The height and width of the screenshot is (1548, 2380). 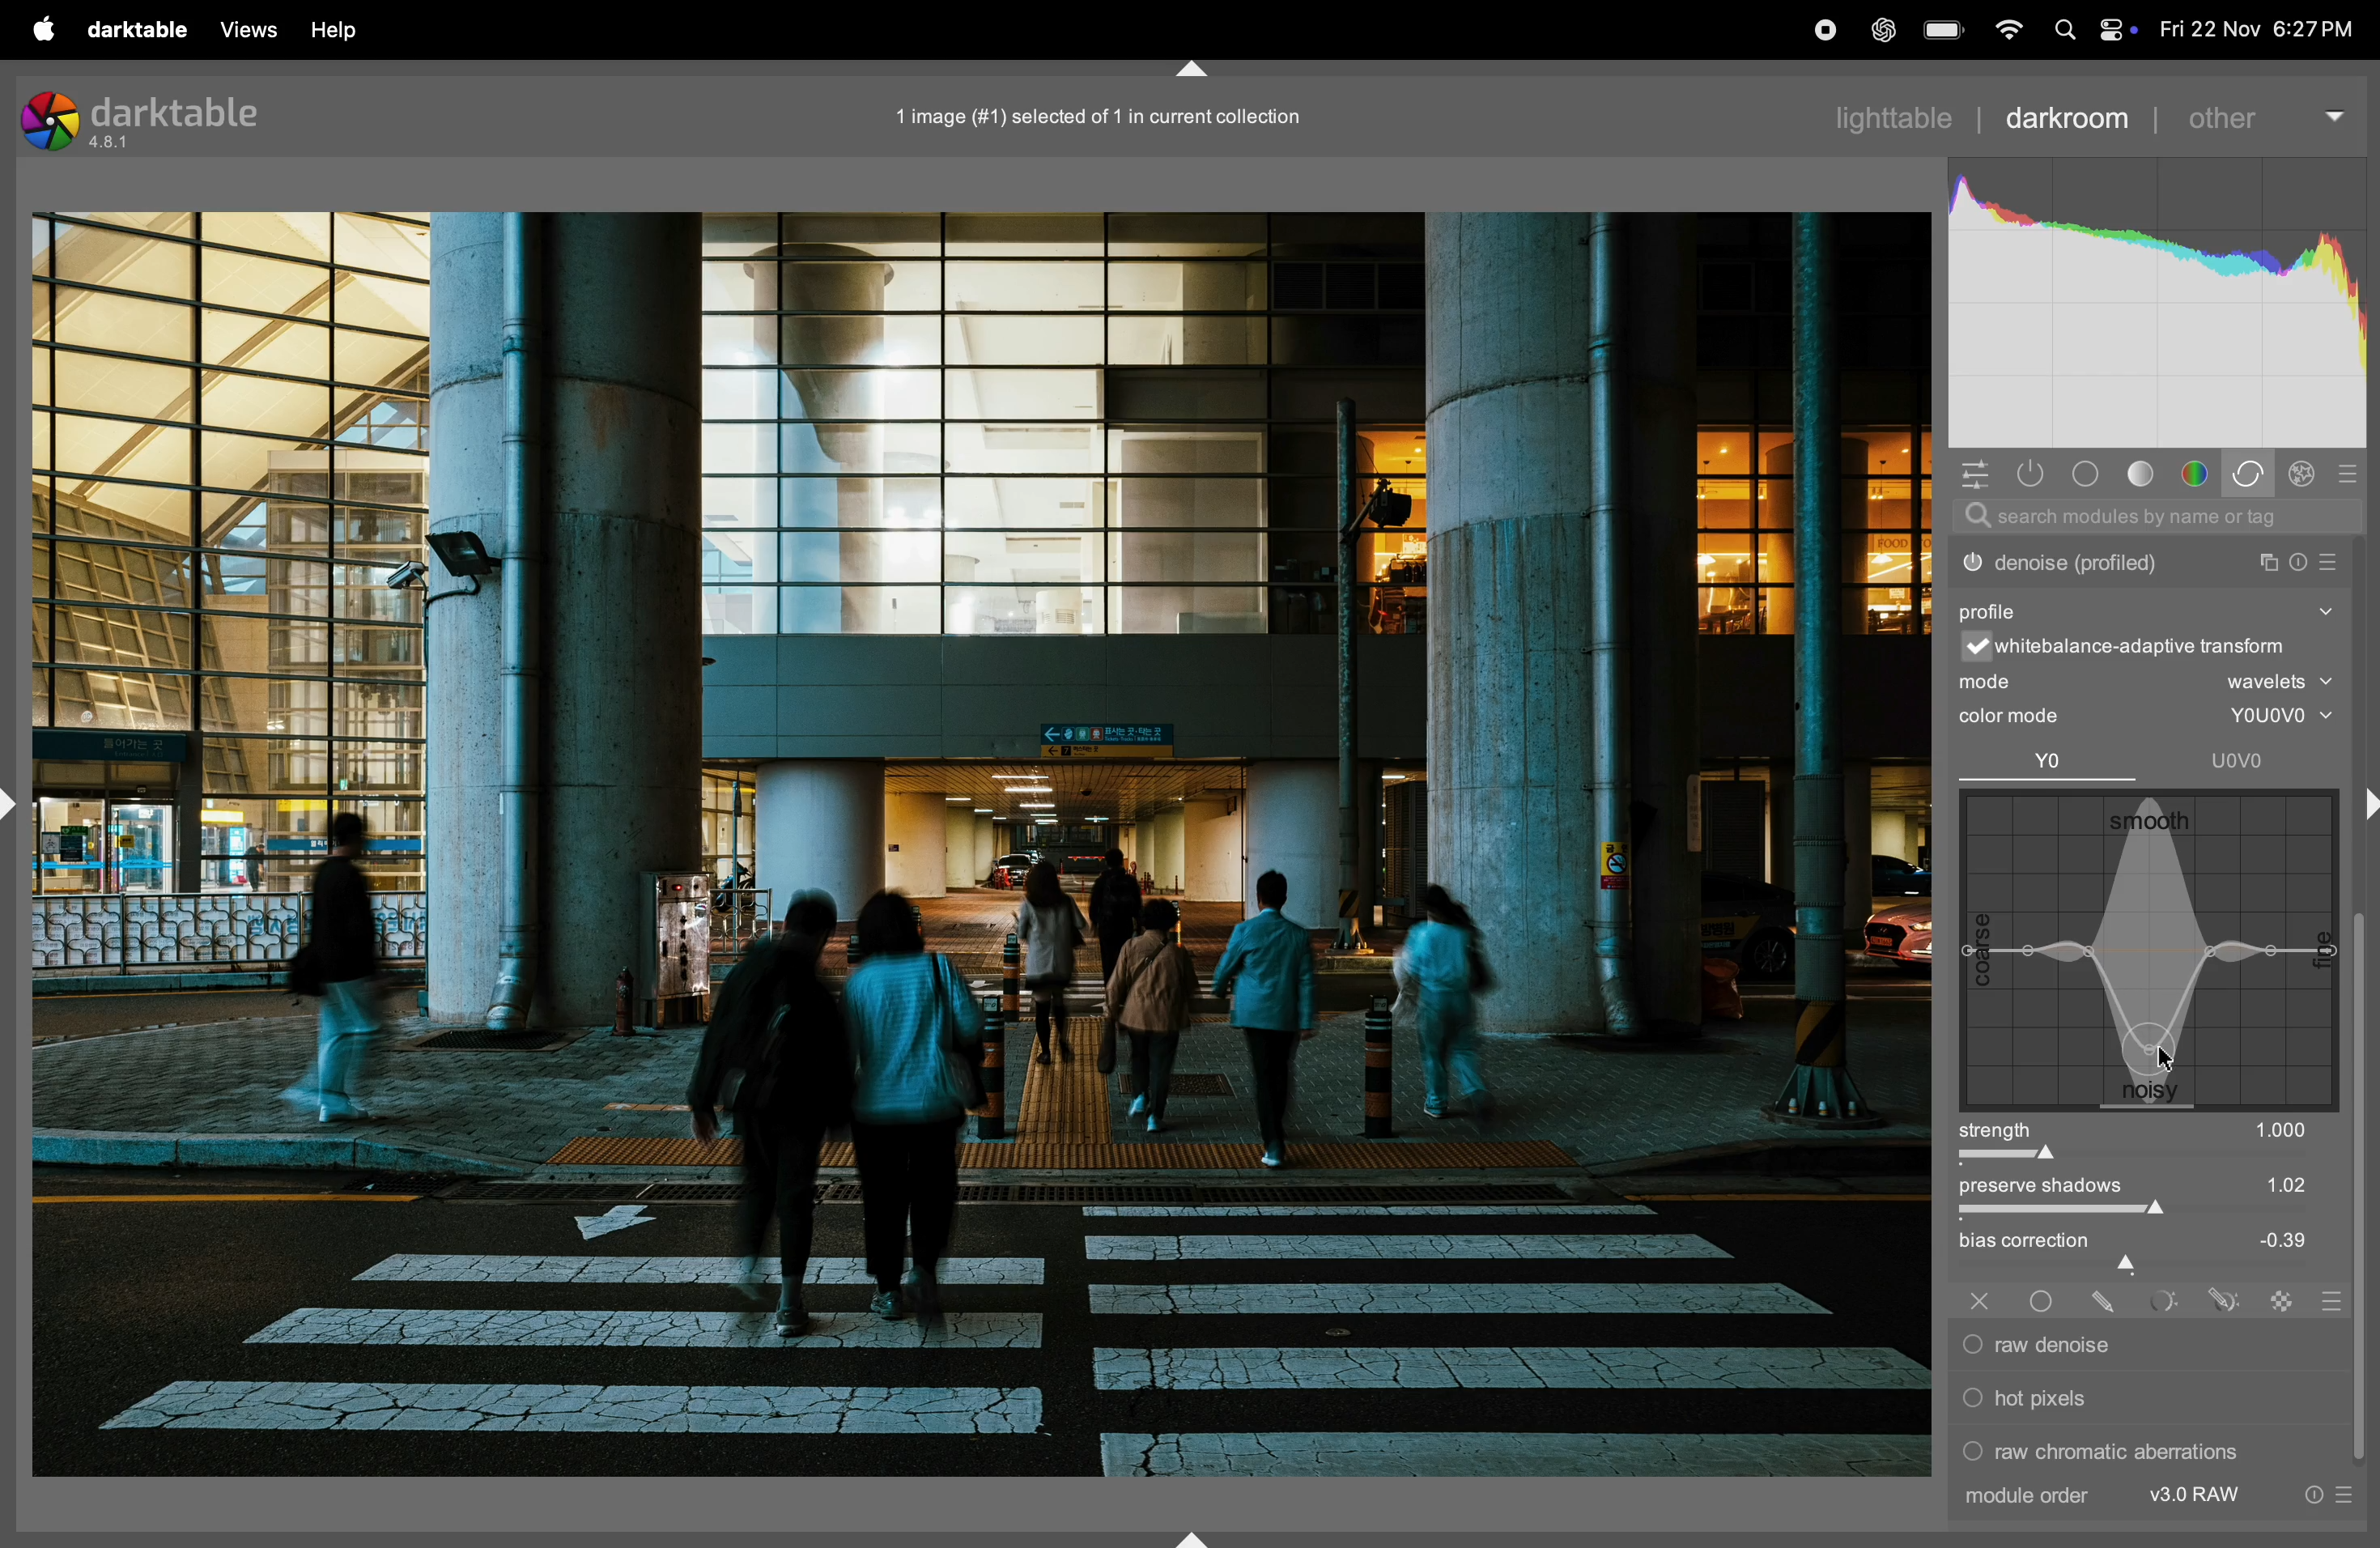 I want to click on tone, so click(x=2089, y=473).